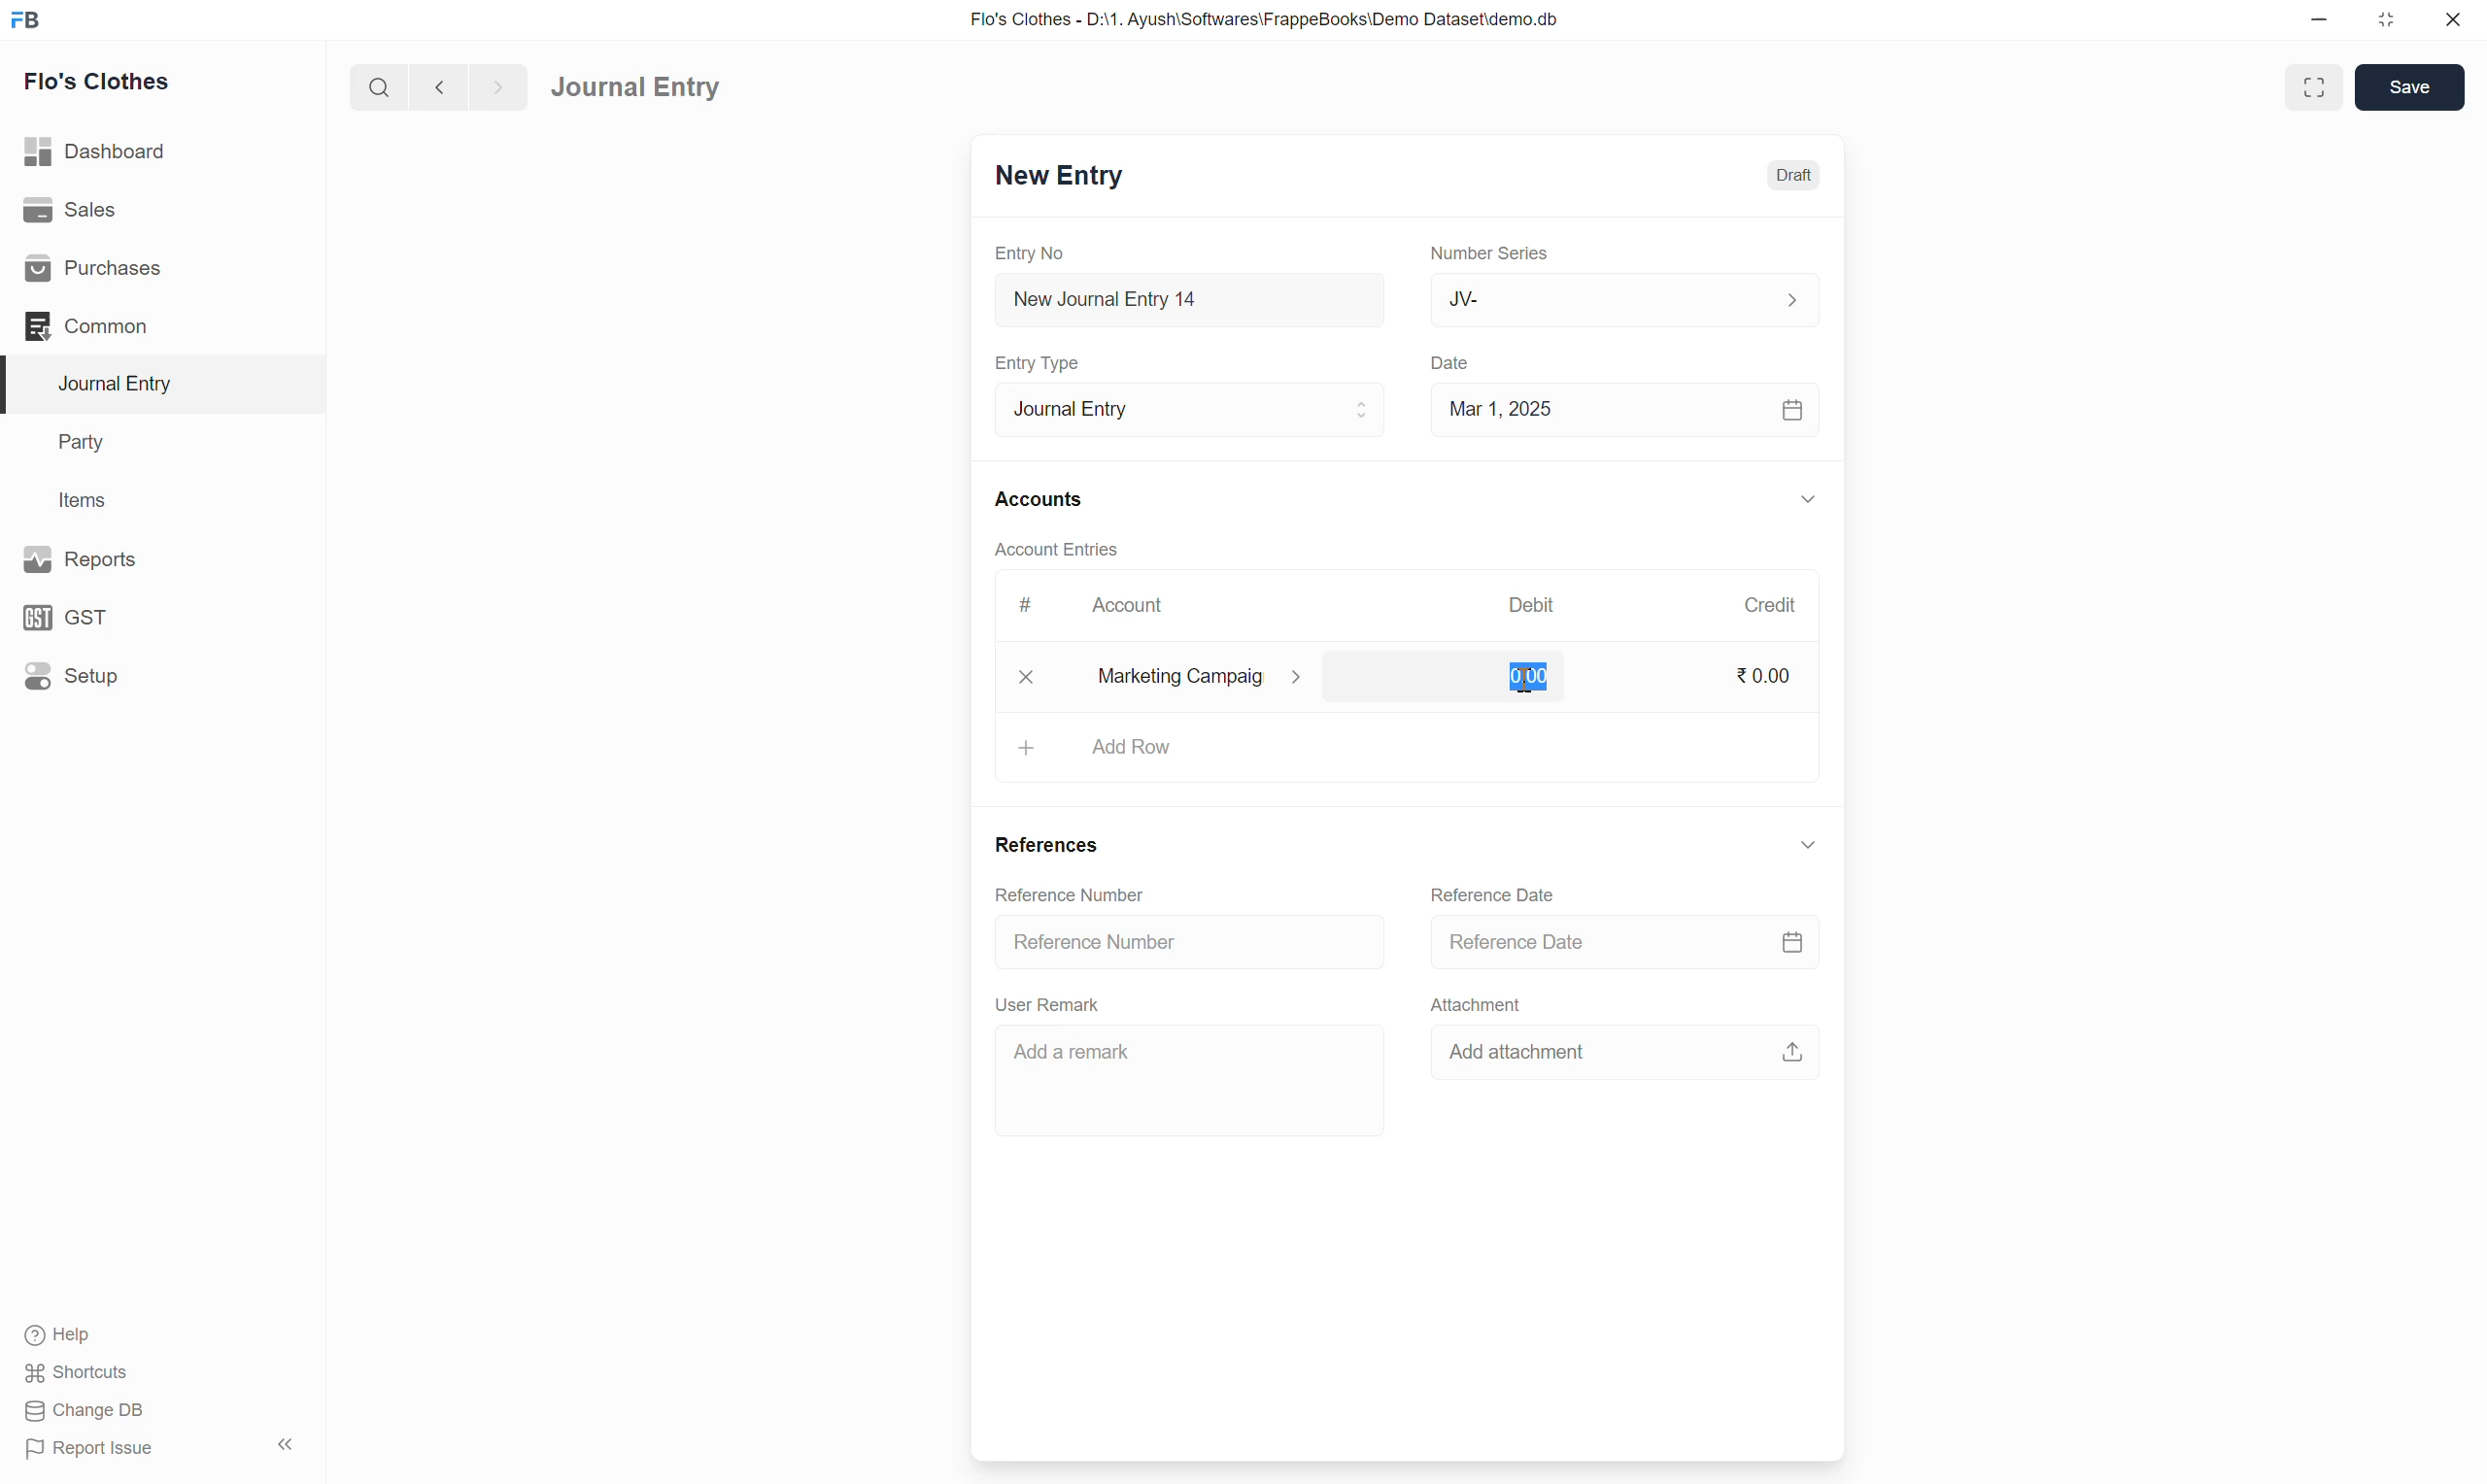  I want to click on Purchases, so click(99, 269).